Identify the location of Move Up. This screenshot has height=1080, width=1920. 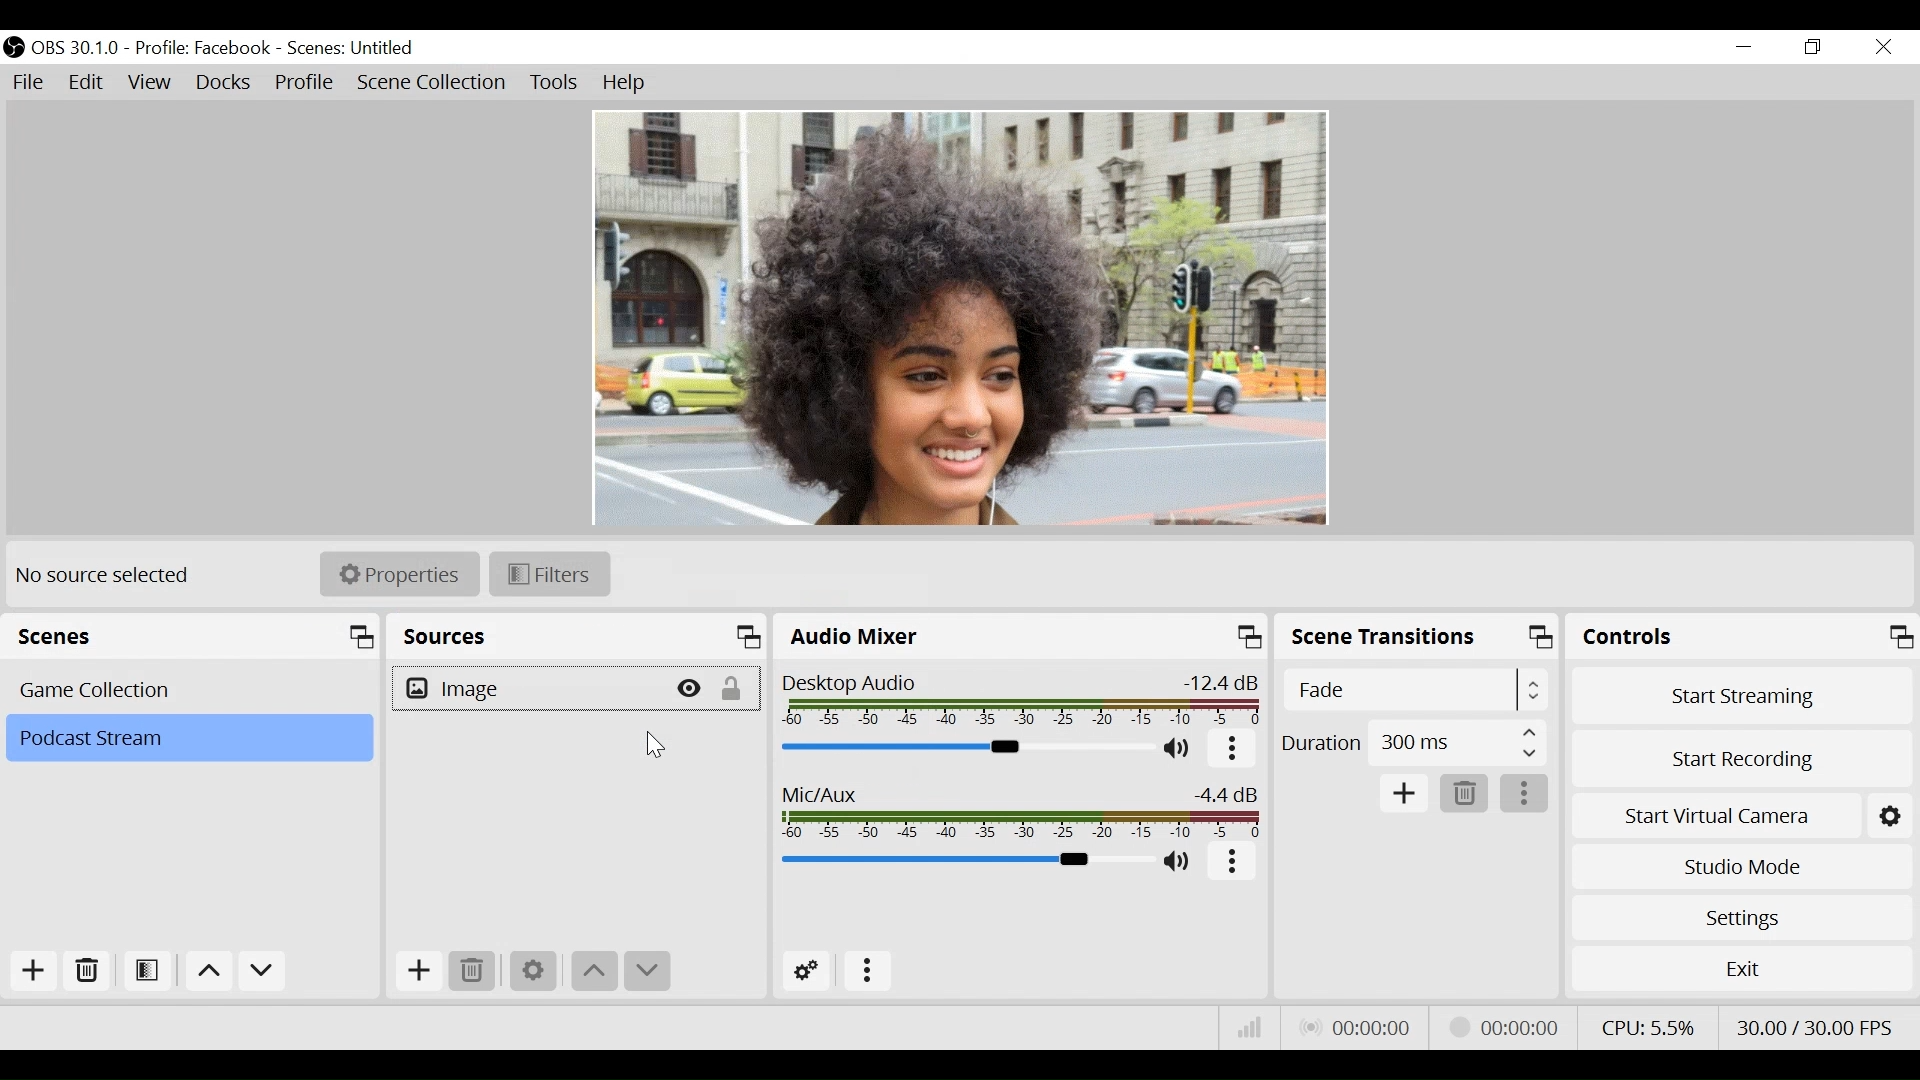
(593, 974).